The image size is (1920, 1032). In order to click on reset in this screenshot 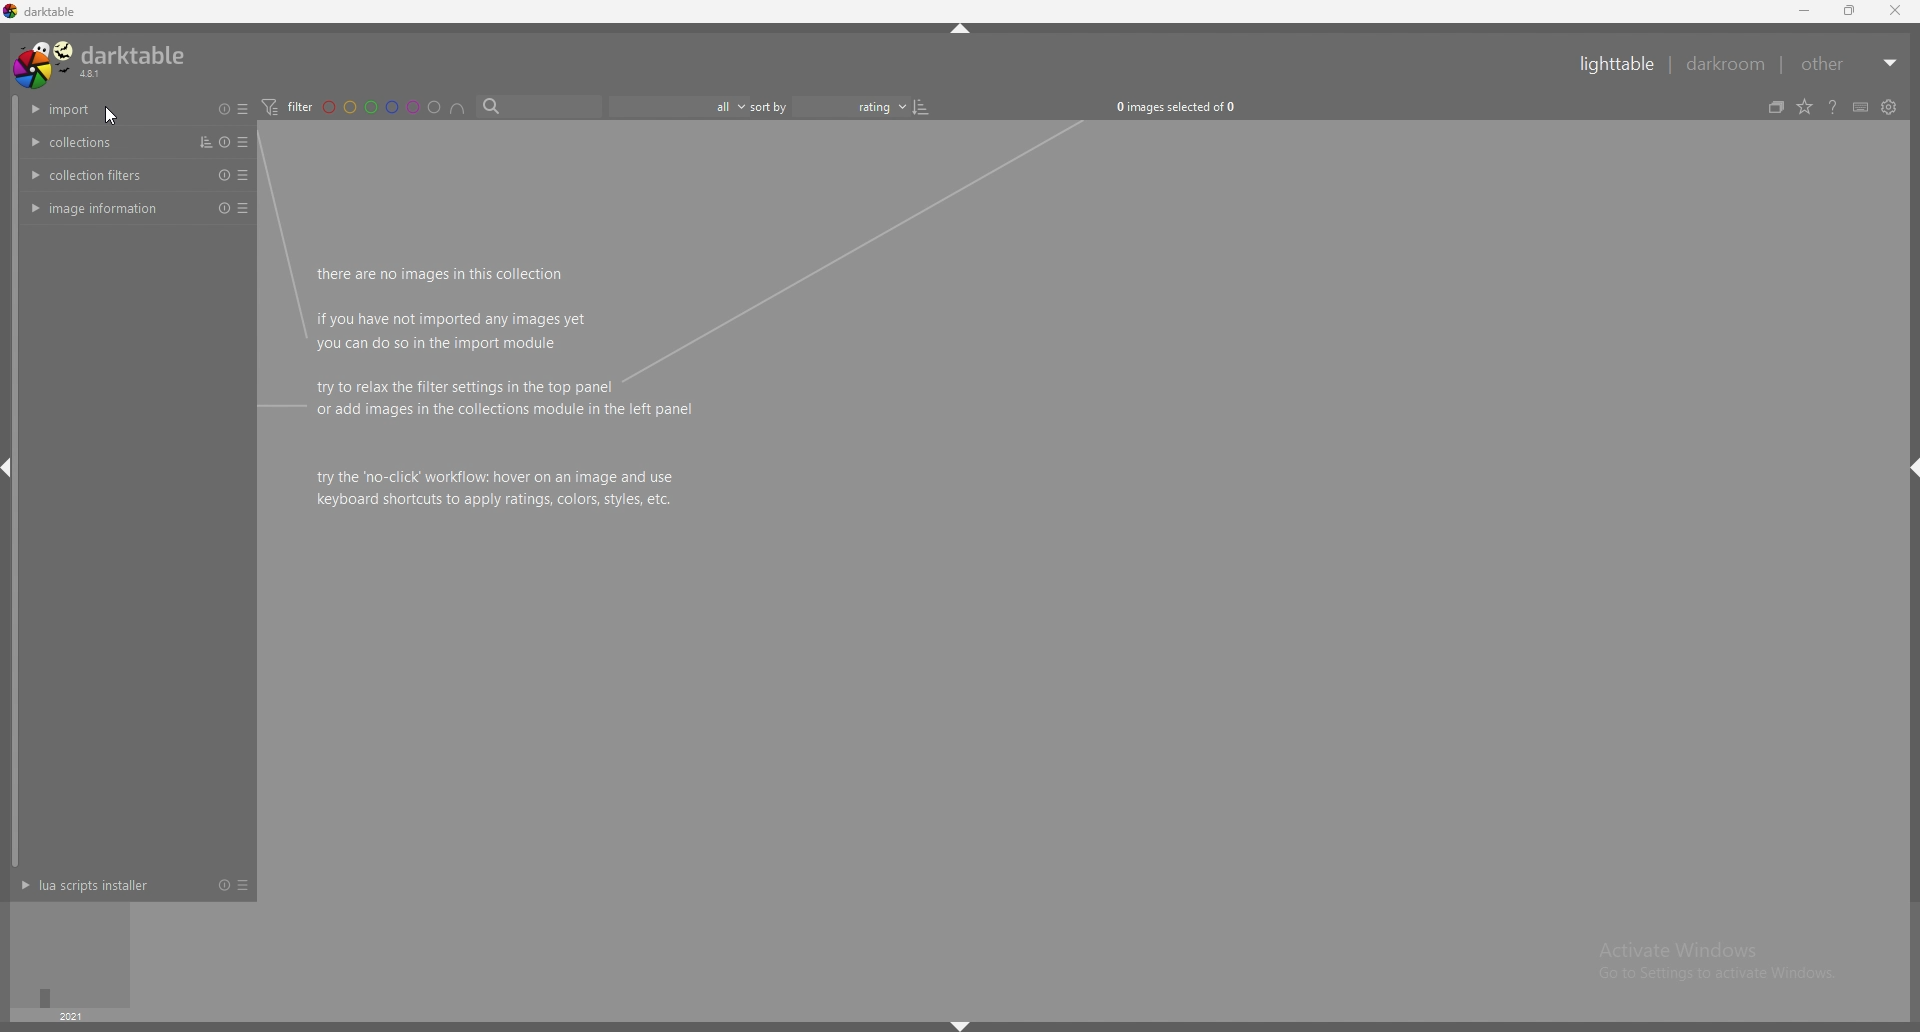, I will do `click(222, 208)`.